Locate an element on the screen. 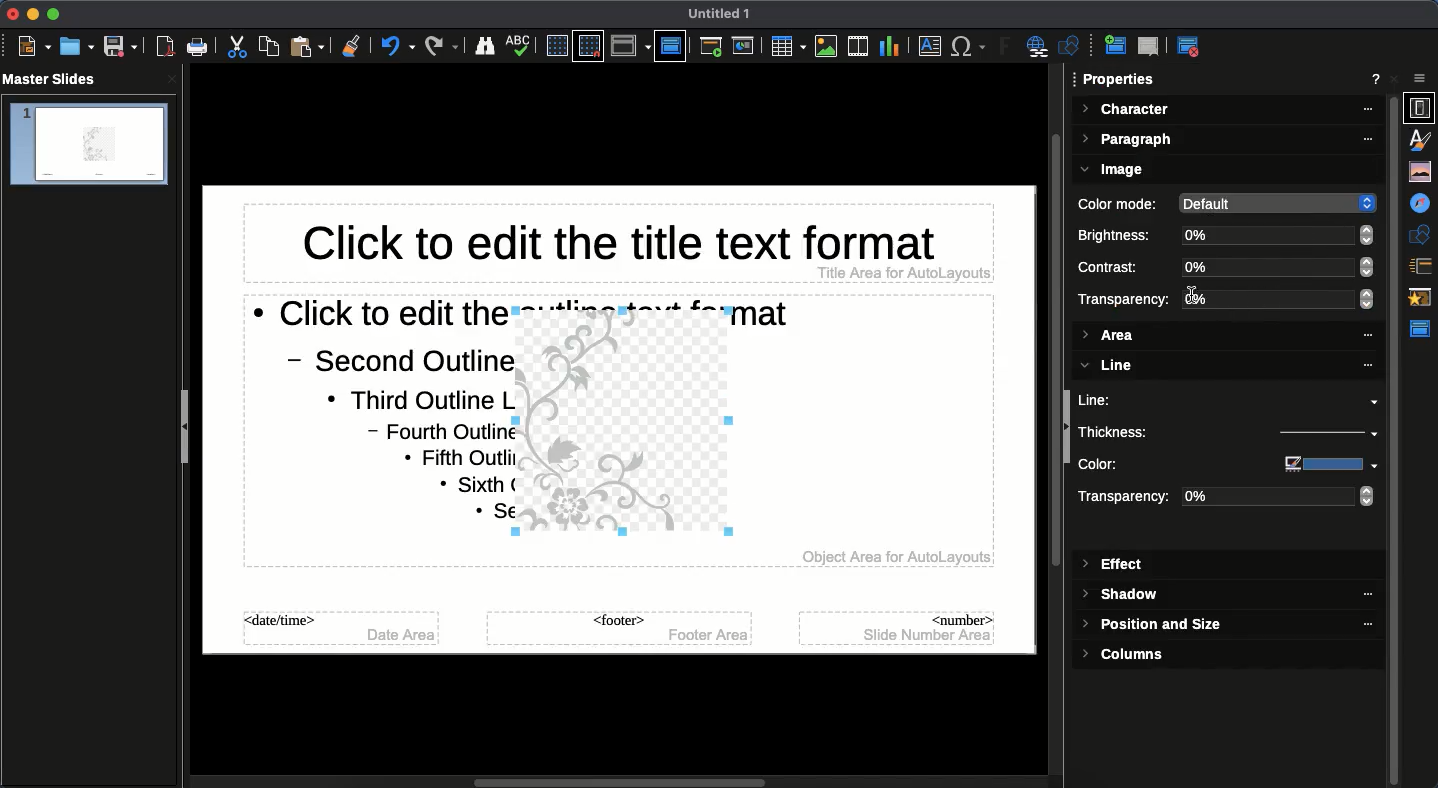 The width and height of the screenshot is (1438, 788). ''' is located at coordinates (1356, 625).